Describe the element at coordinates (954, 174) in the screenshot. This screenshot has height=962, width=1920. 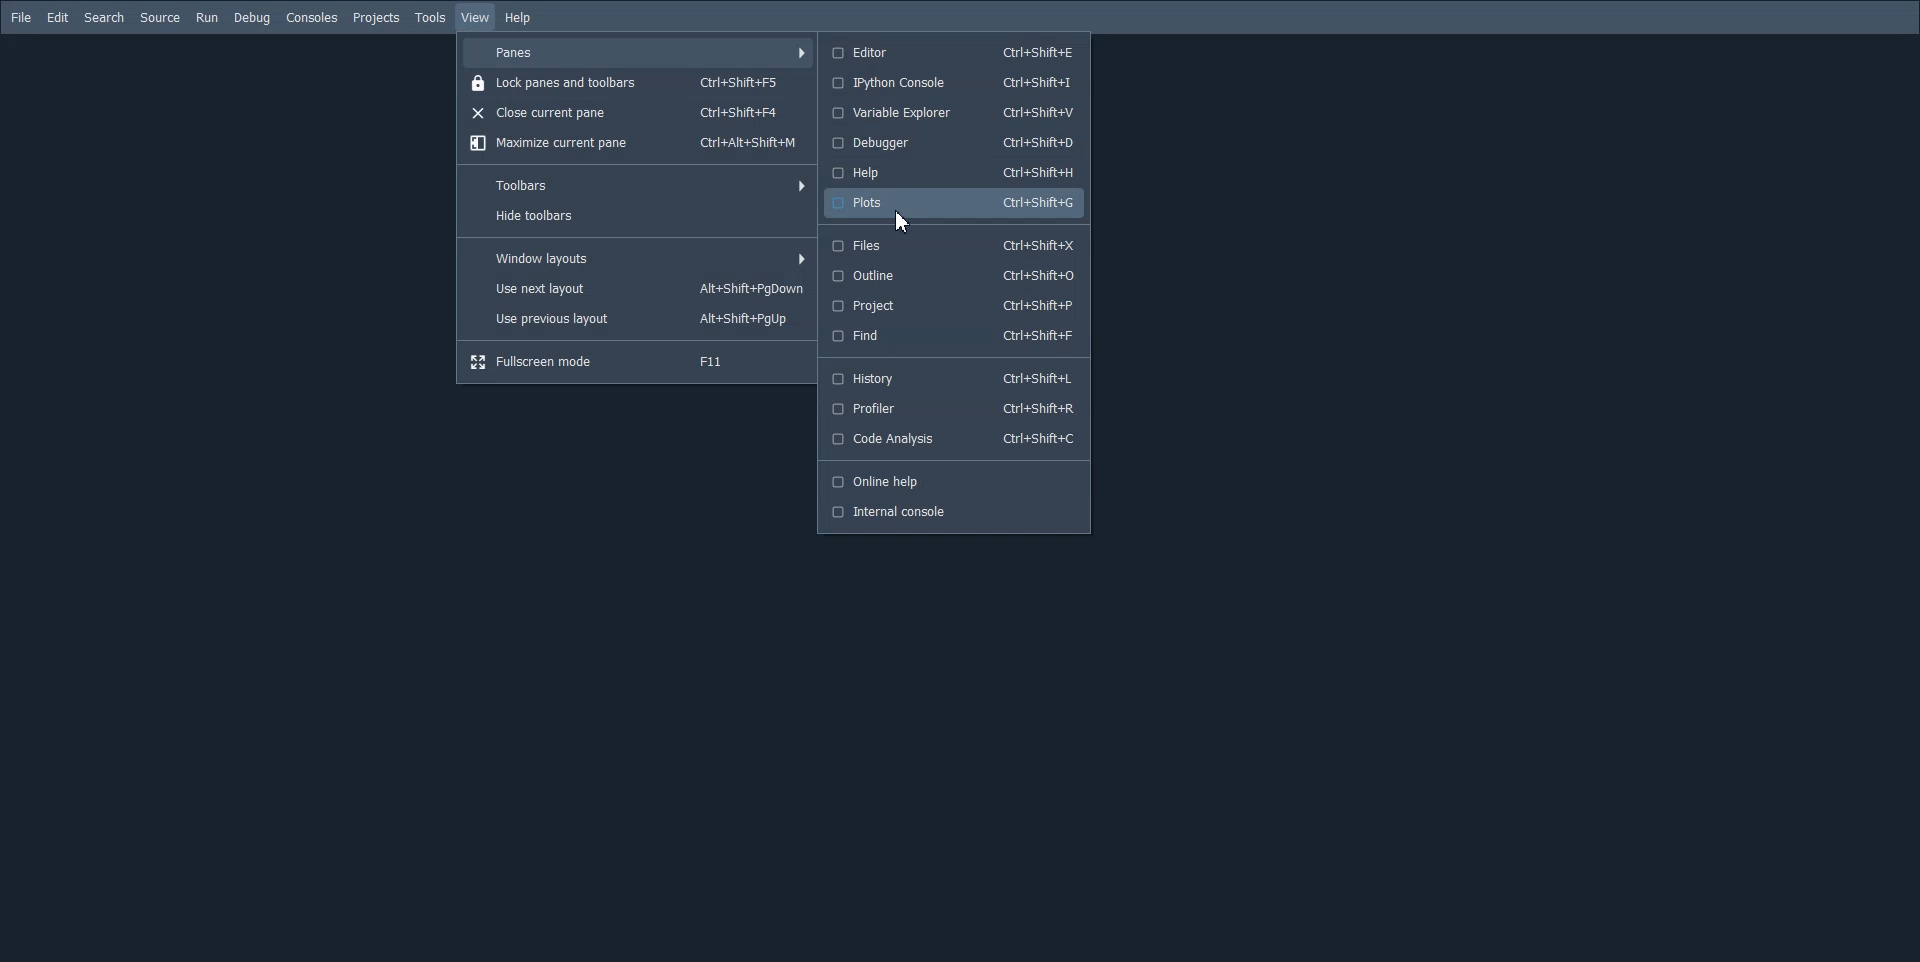
I see `Help` at that location.